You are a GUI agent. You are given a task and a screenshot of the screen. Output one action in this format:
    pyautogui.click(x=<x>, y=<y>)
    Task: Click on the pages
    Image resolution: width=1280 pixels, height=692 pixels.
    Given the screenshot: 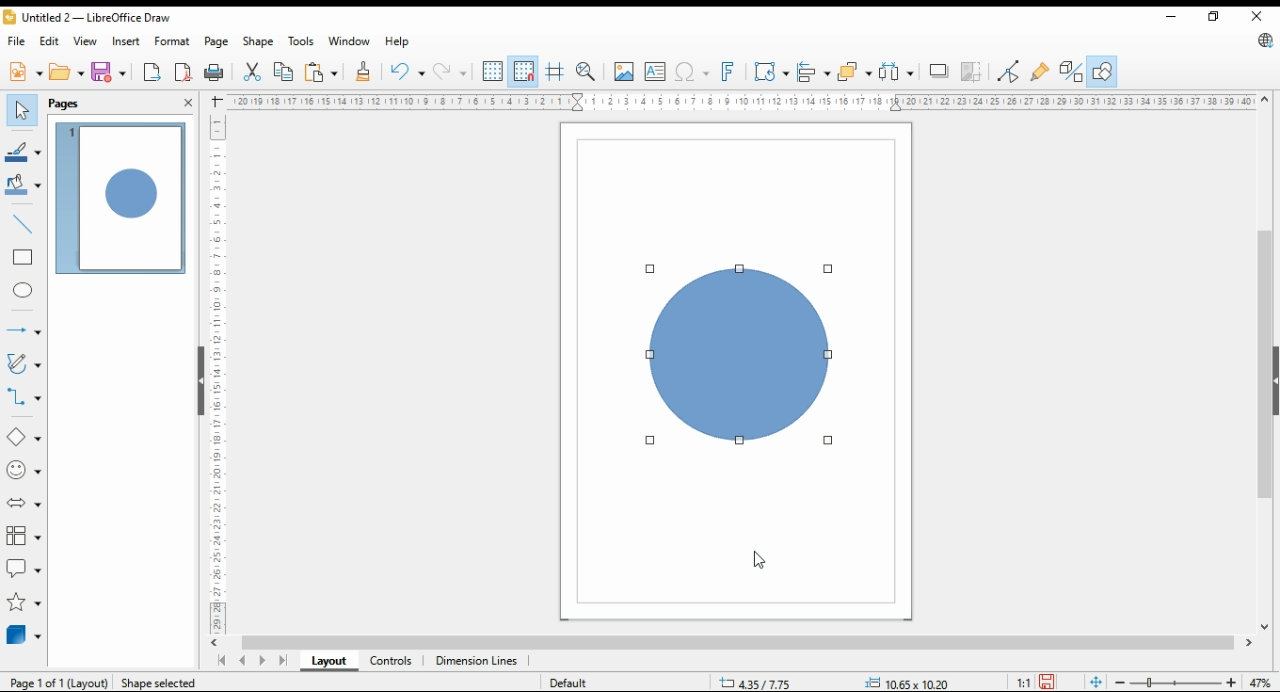 What is the action you would take?
    pyautogui.click(x=64, y=105)
    